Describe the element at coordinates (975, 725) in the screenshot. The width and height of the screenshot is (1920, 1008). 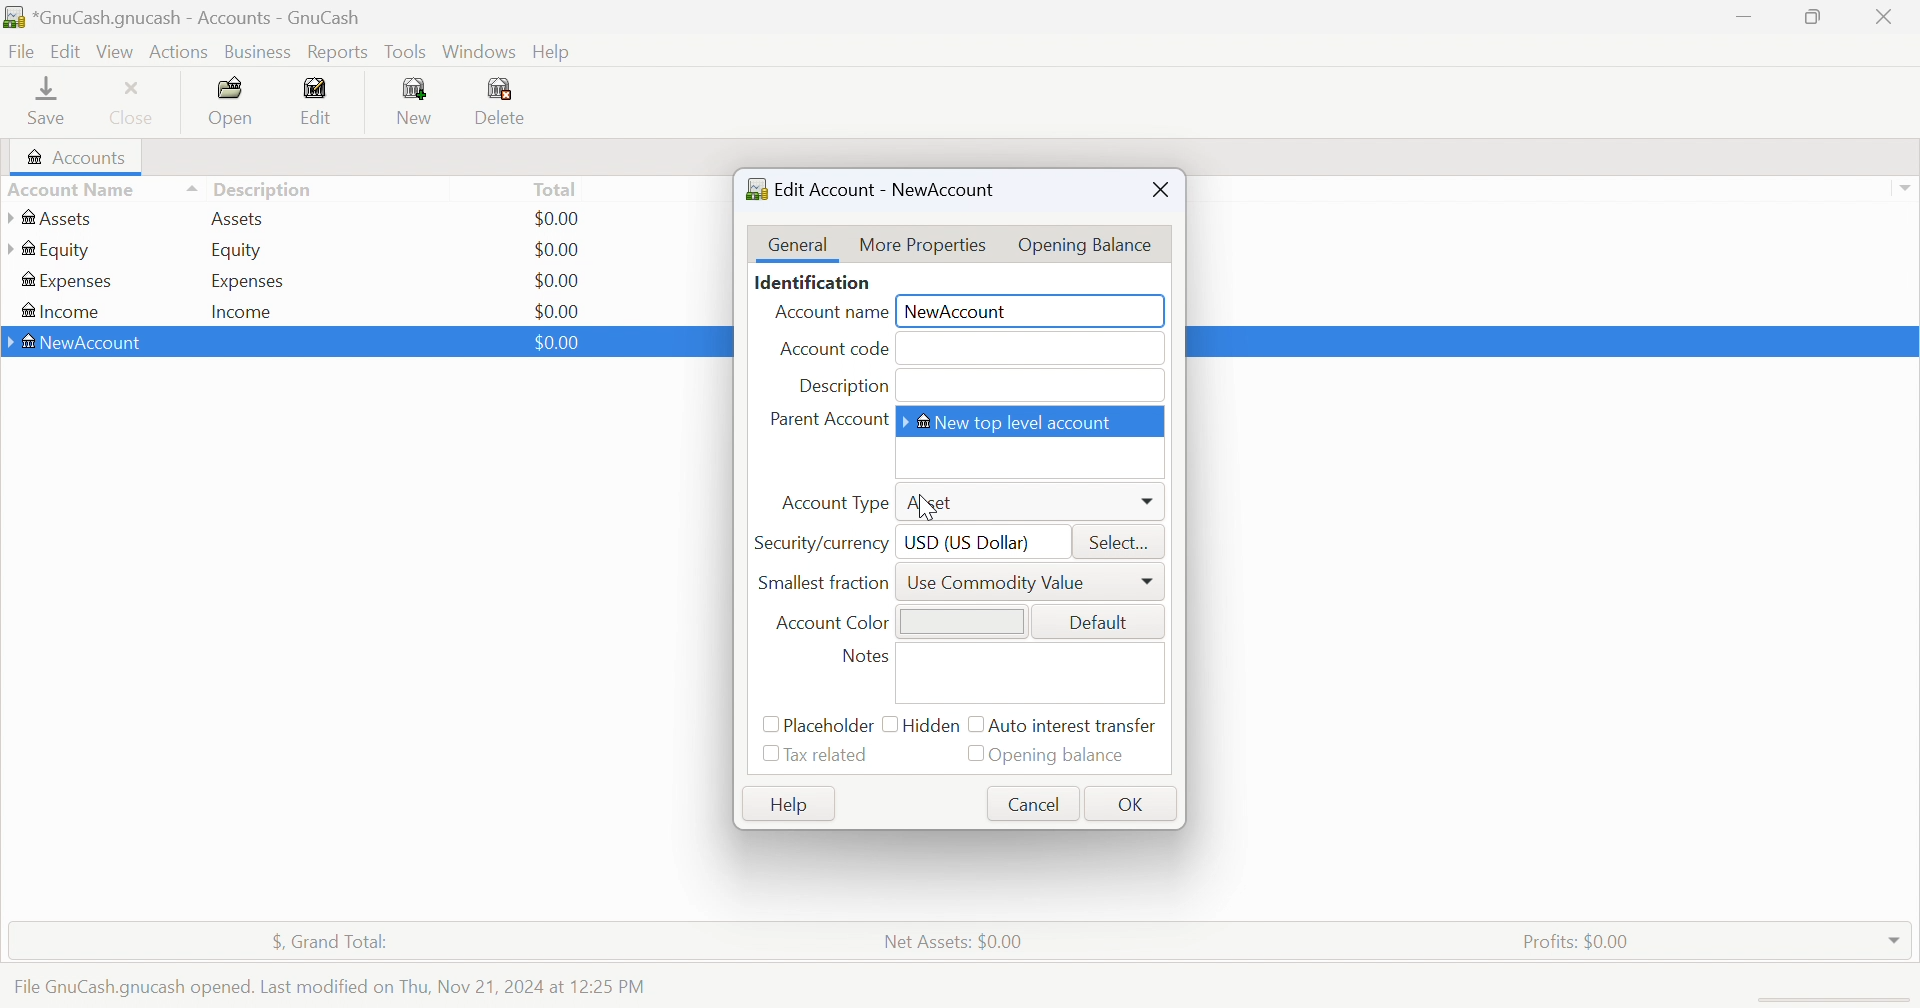
I see `checkbox` at that location.